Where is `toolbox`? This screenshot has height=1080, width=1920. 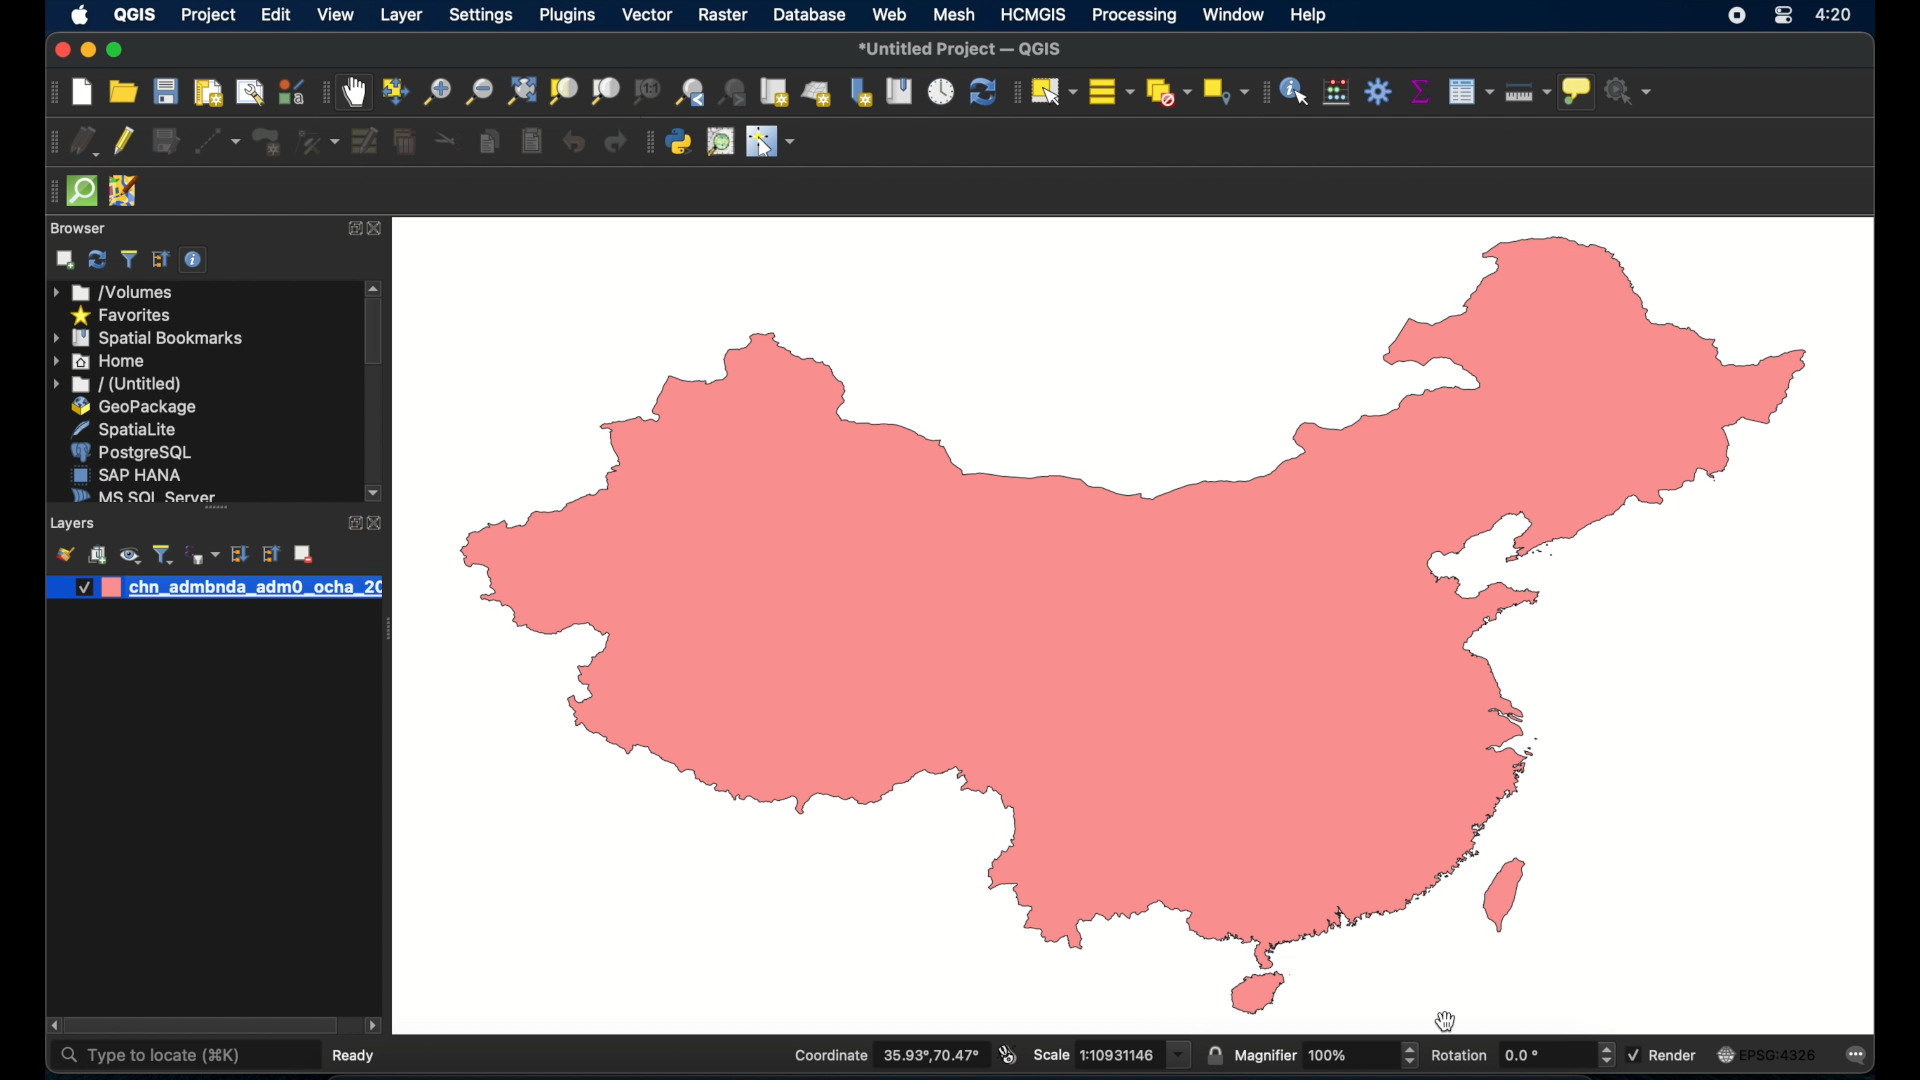
toolbox is located at coordinates (1379, 93).